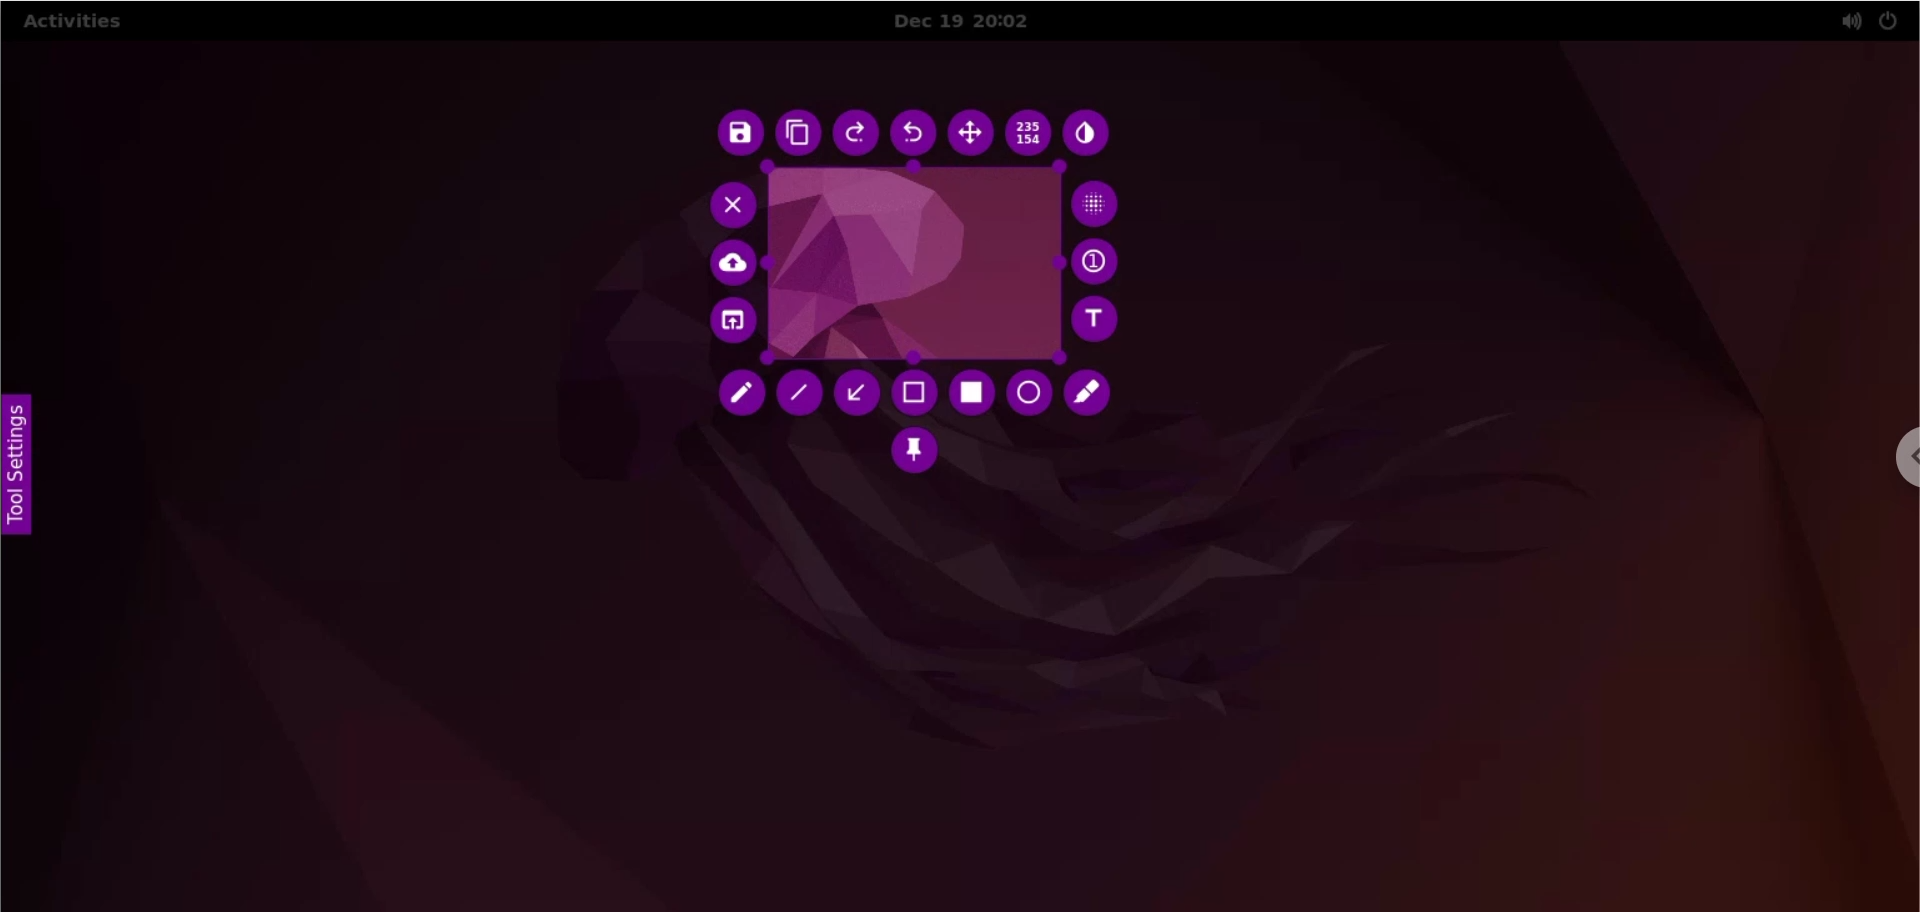 The width and height of the screenshot is (1920, 912). What do you see at coordinates (1088, 134) in the screenshot?
I see `inverter` at bounding box center [1088, 134].